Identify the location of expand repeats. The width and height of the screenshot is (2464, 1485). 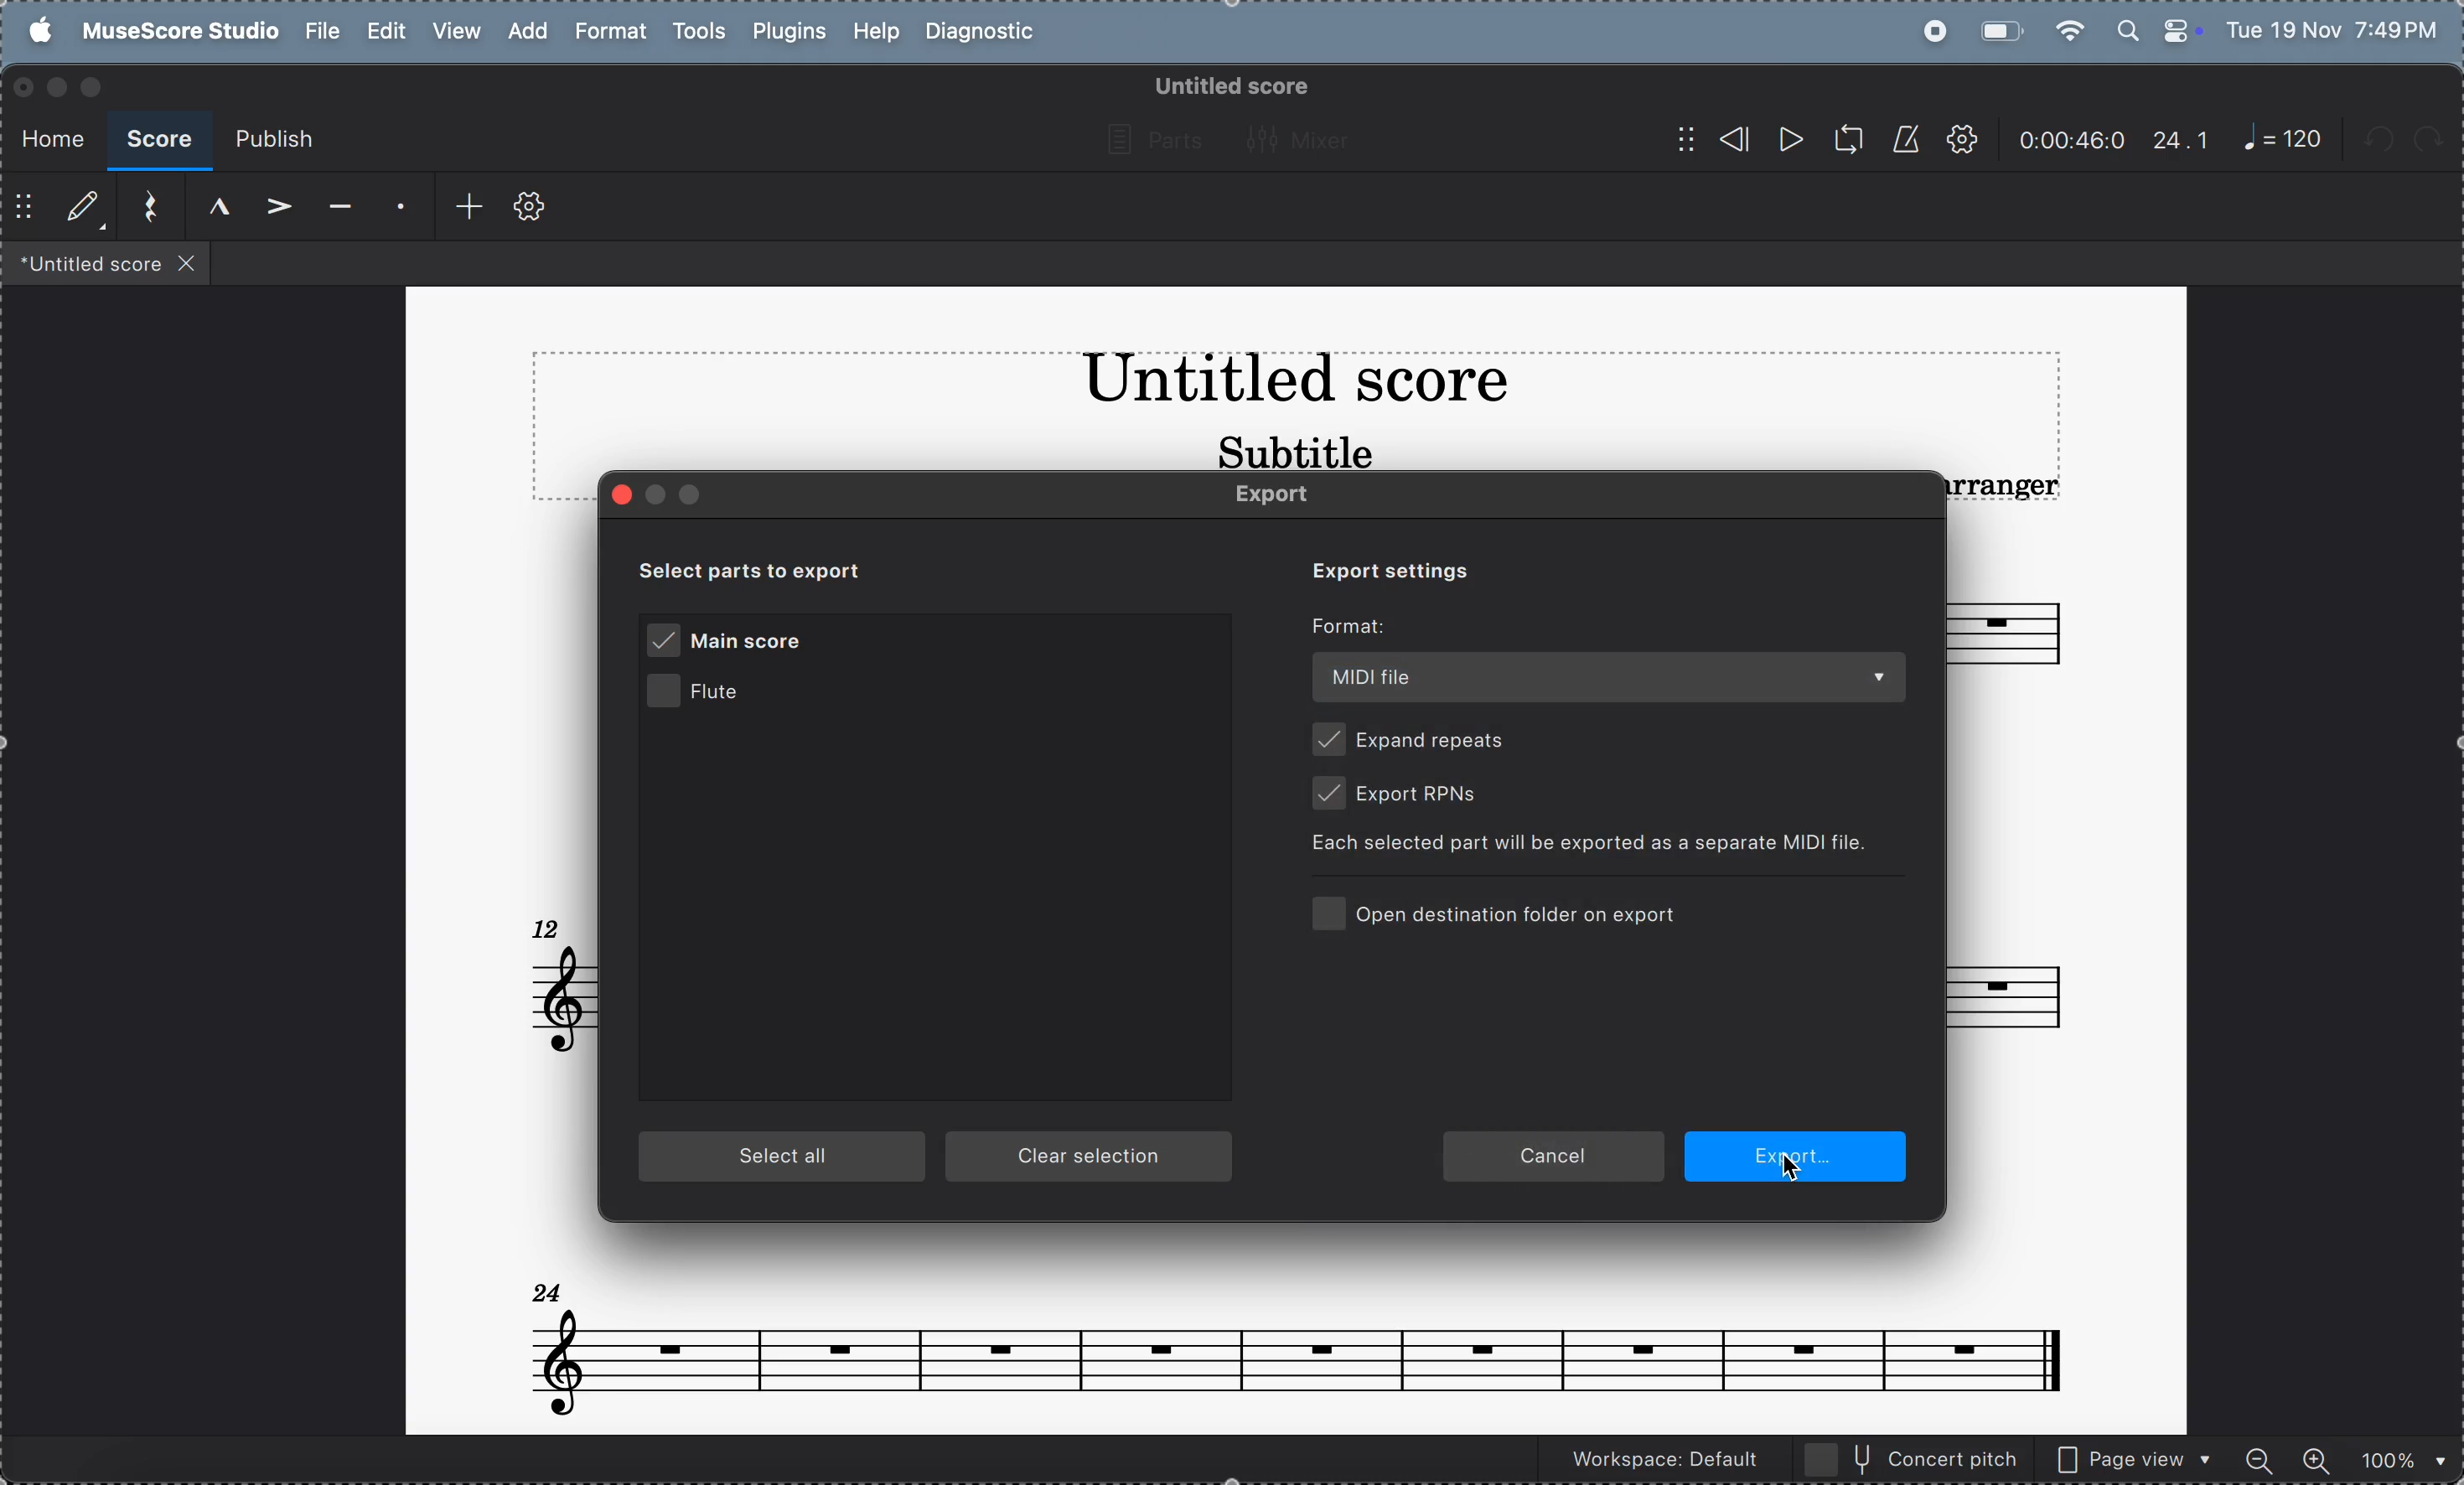
(1598, 740).